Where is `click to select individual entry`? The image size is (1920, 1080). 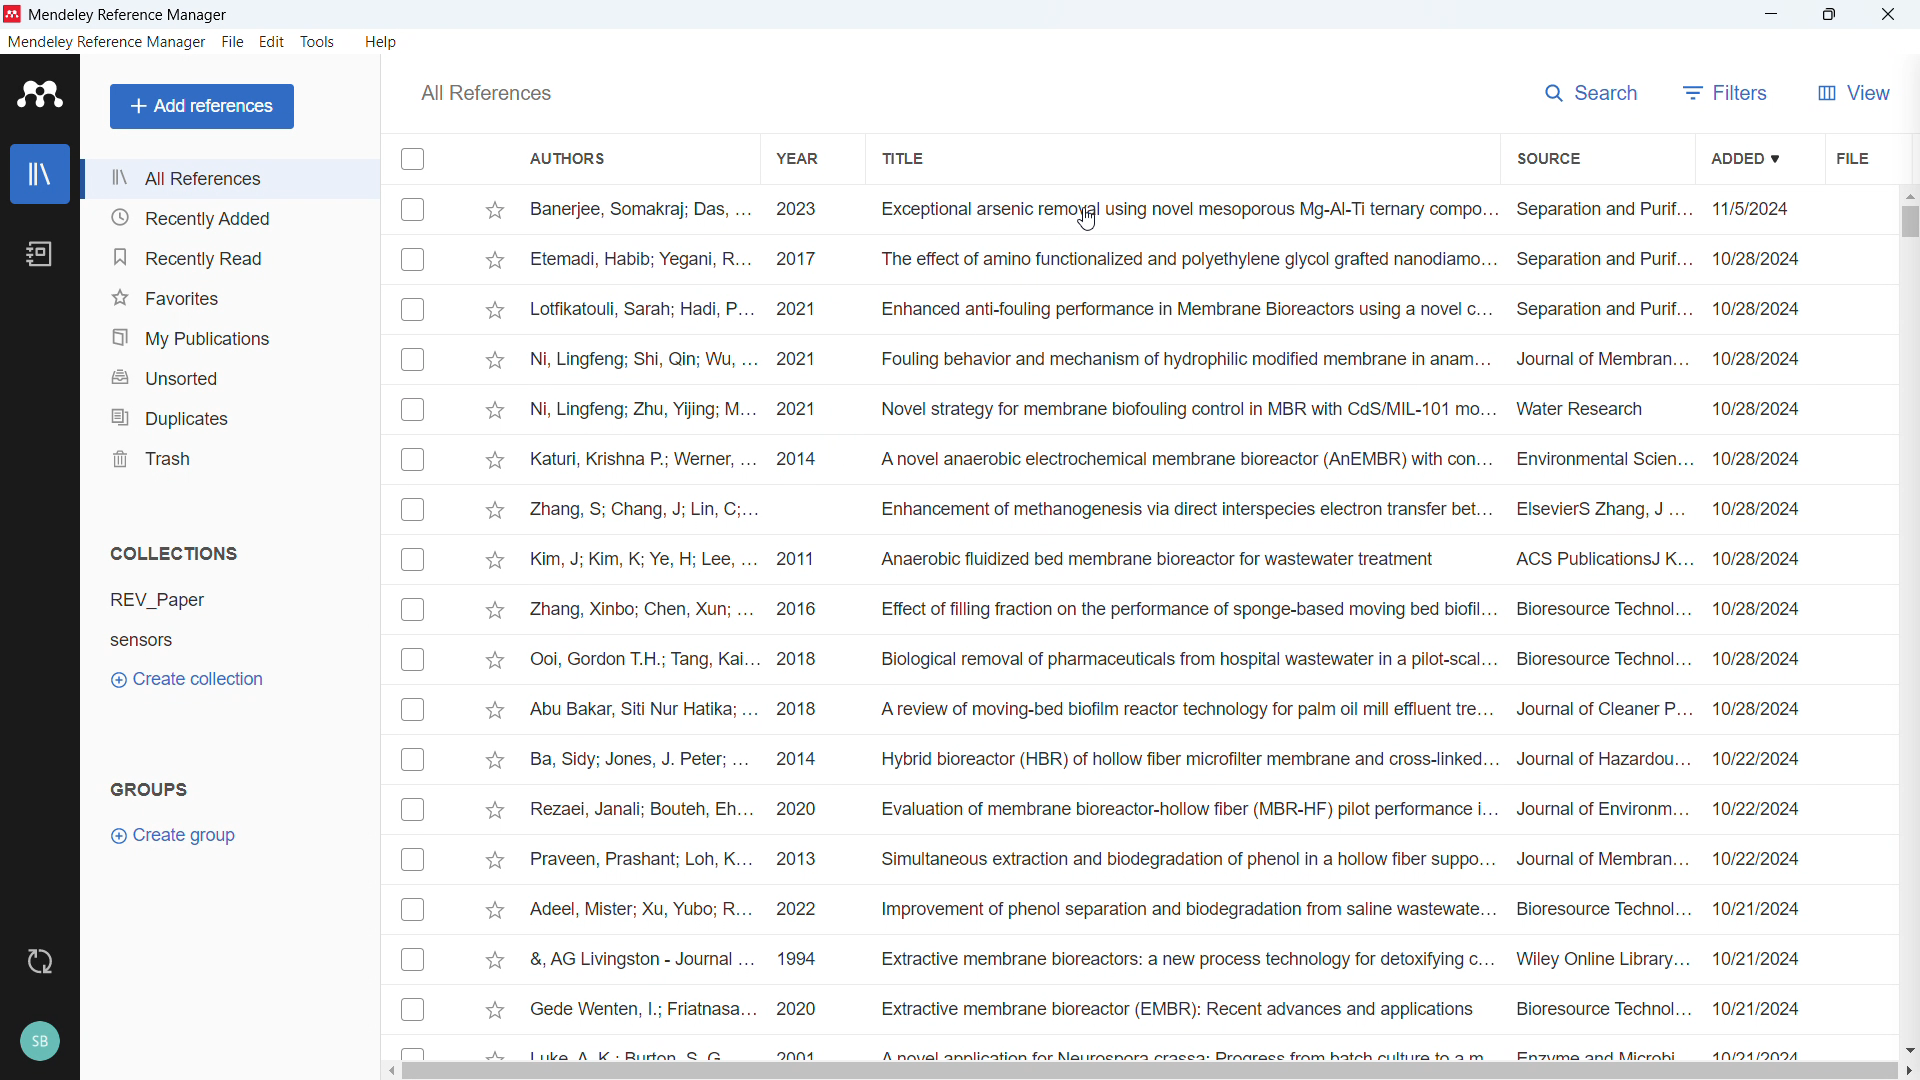 click to select individual entry is located at coordinates (415, 960).